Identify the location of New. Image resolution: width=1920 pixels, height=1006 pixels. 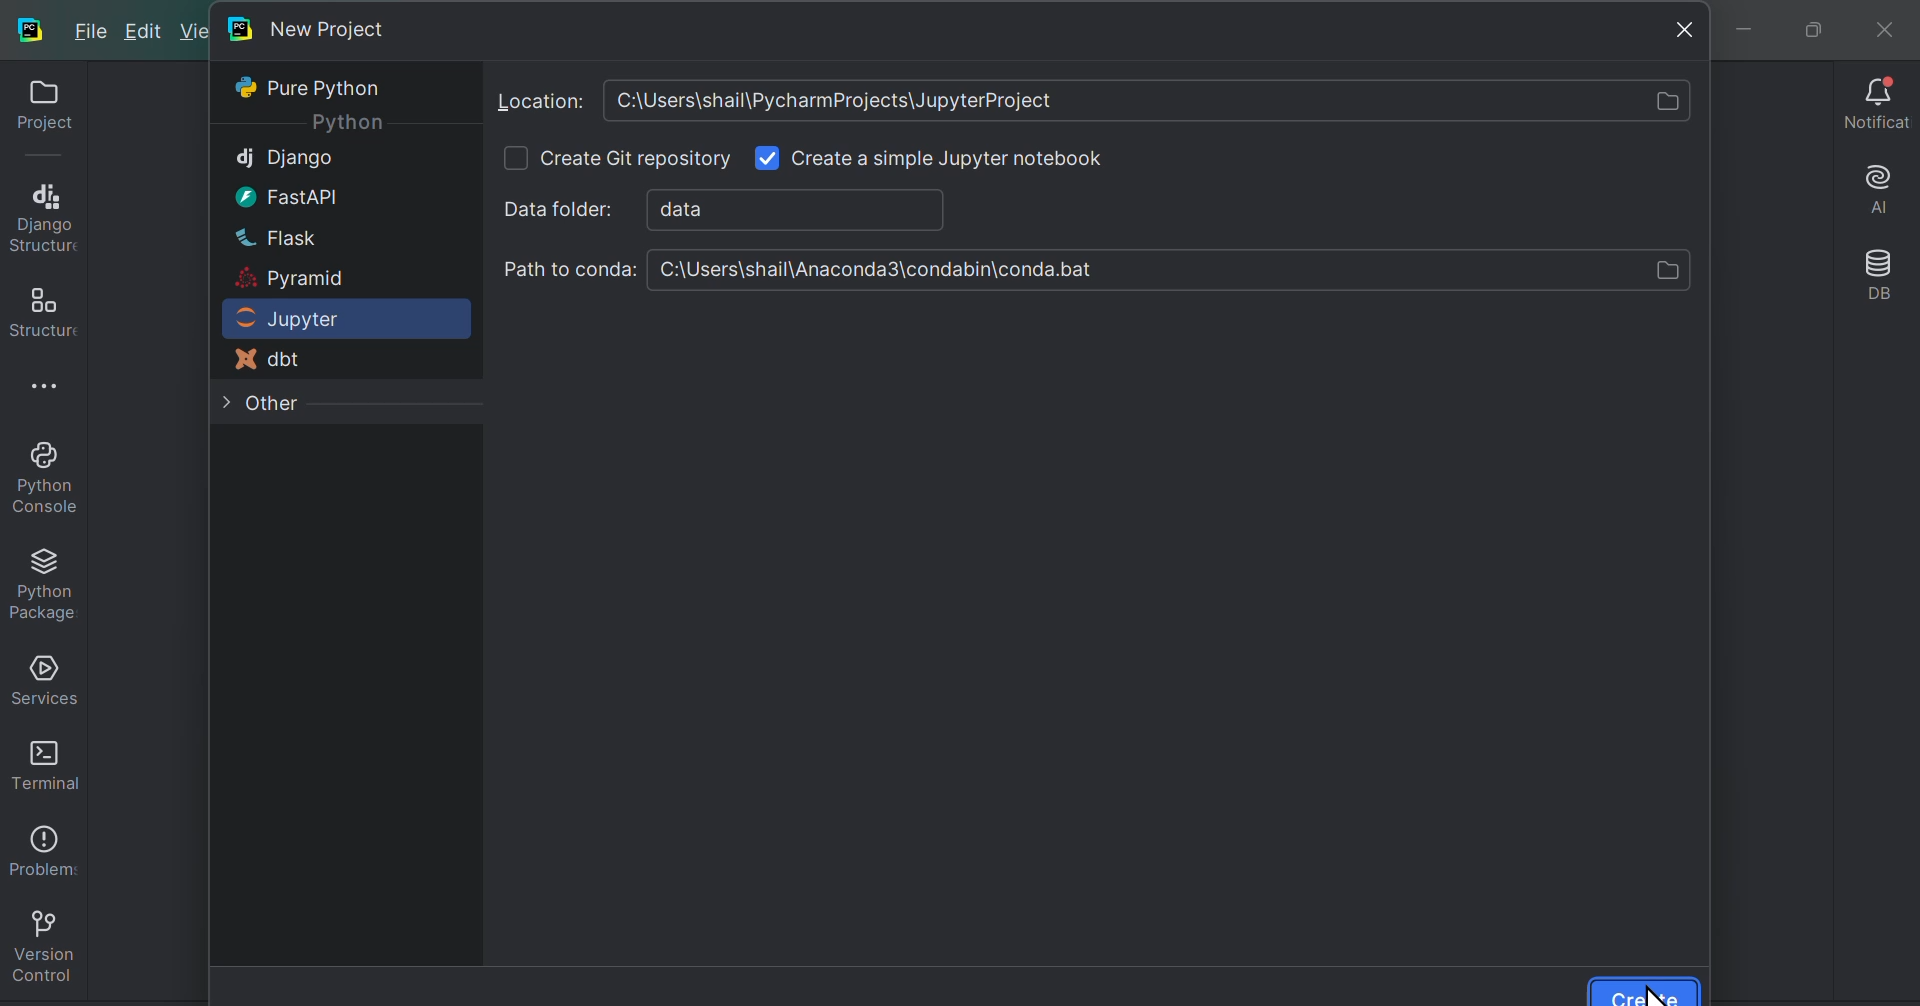
(198, 33).